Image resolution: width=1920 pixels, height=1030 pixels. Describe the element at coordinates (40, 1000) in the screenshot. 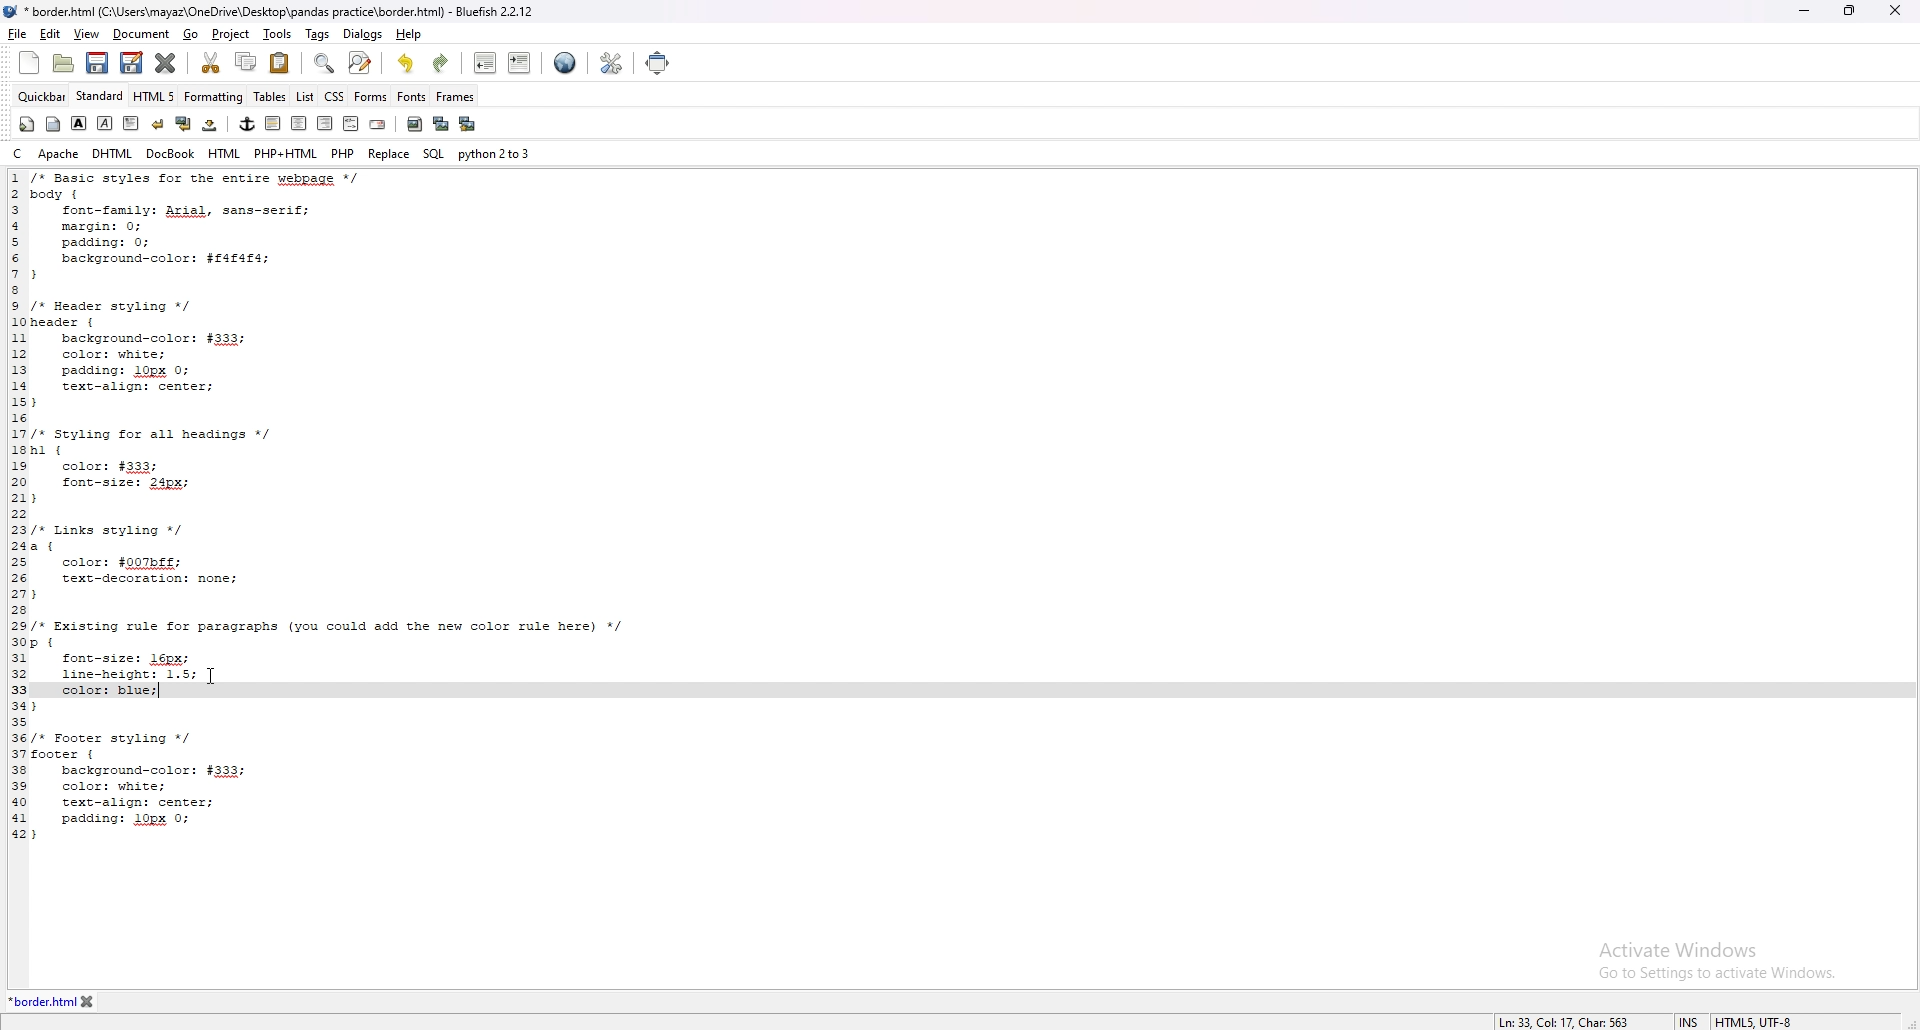

I see `tab` at that location.